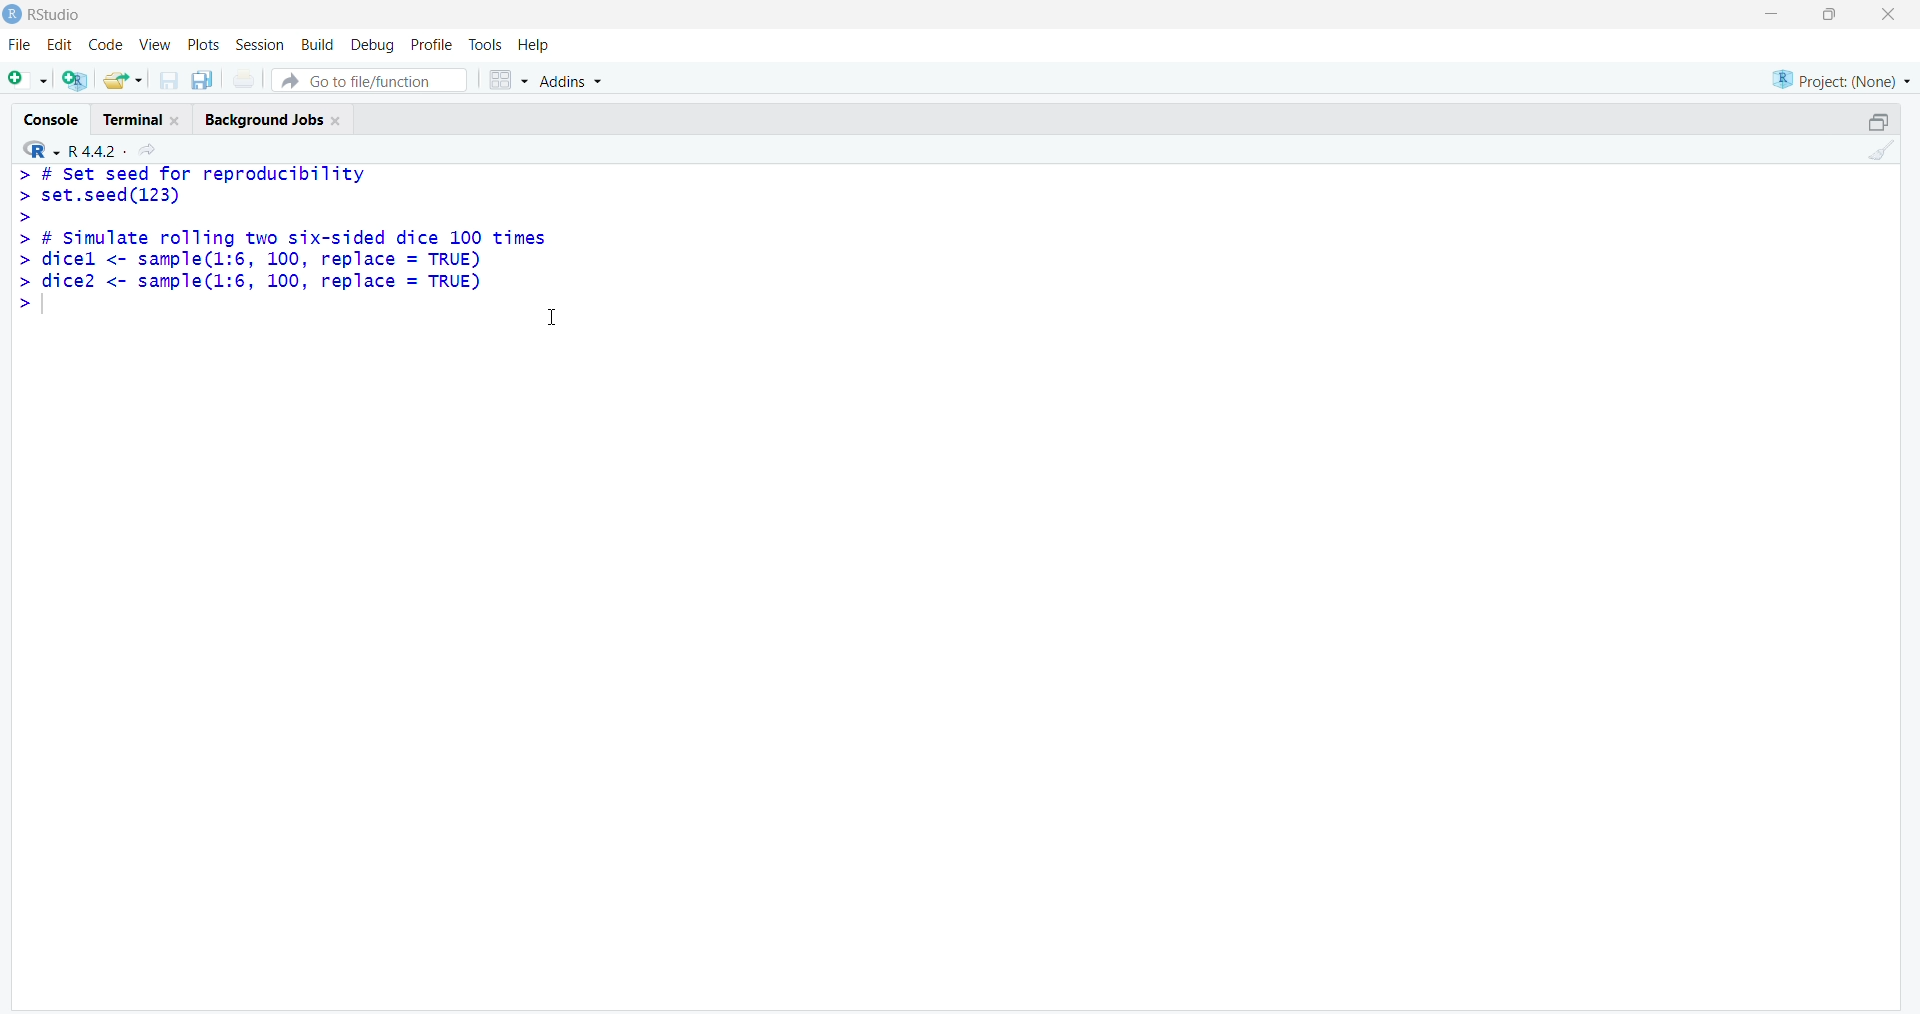  I want to click on save, so click(168, 80).